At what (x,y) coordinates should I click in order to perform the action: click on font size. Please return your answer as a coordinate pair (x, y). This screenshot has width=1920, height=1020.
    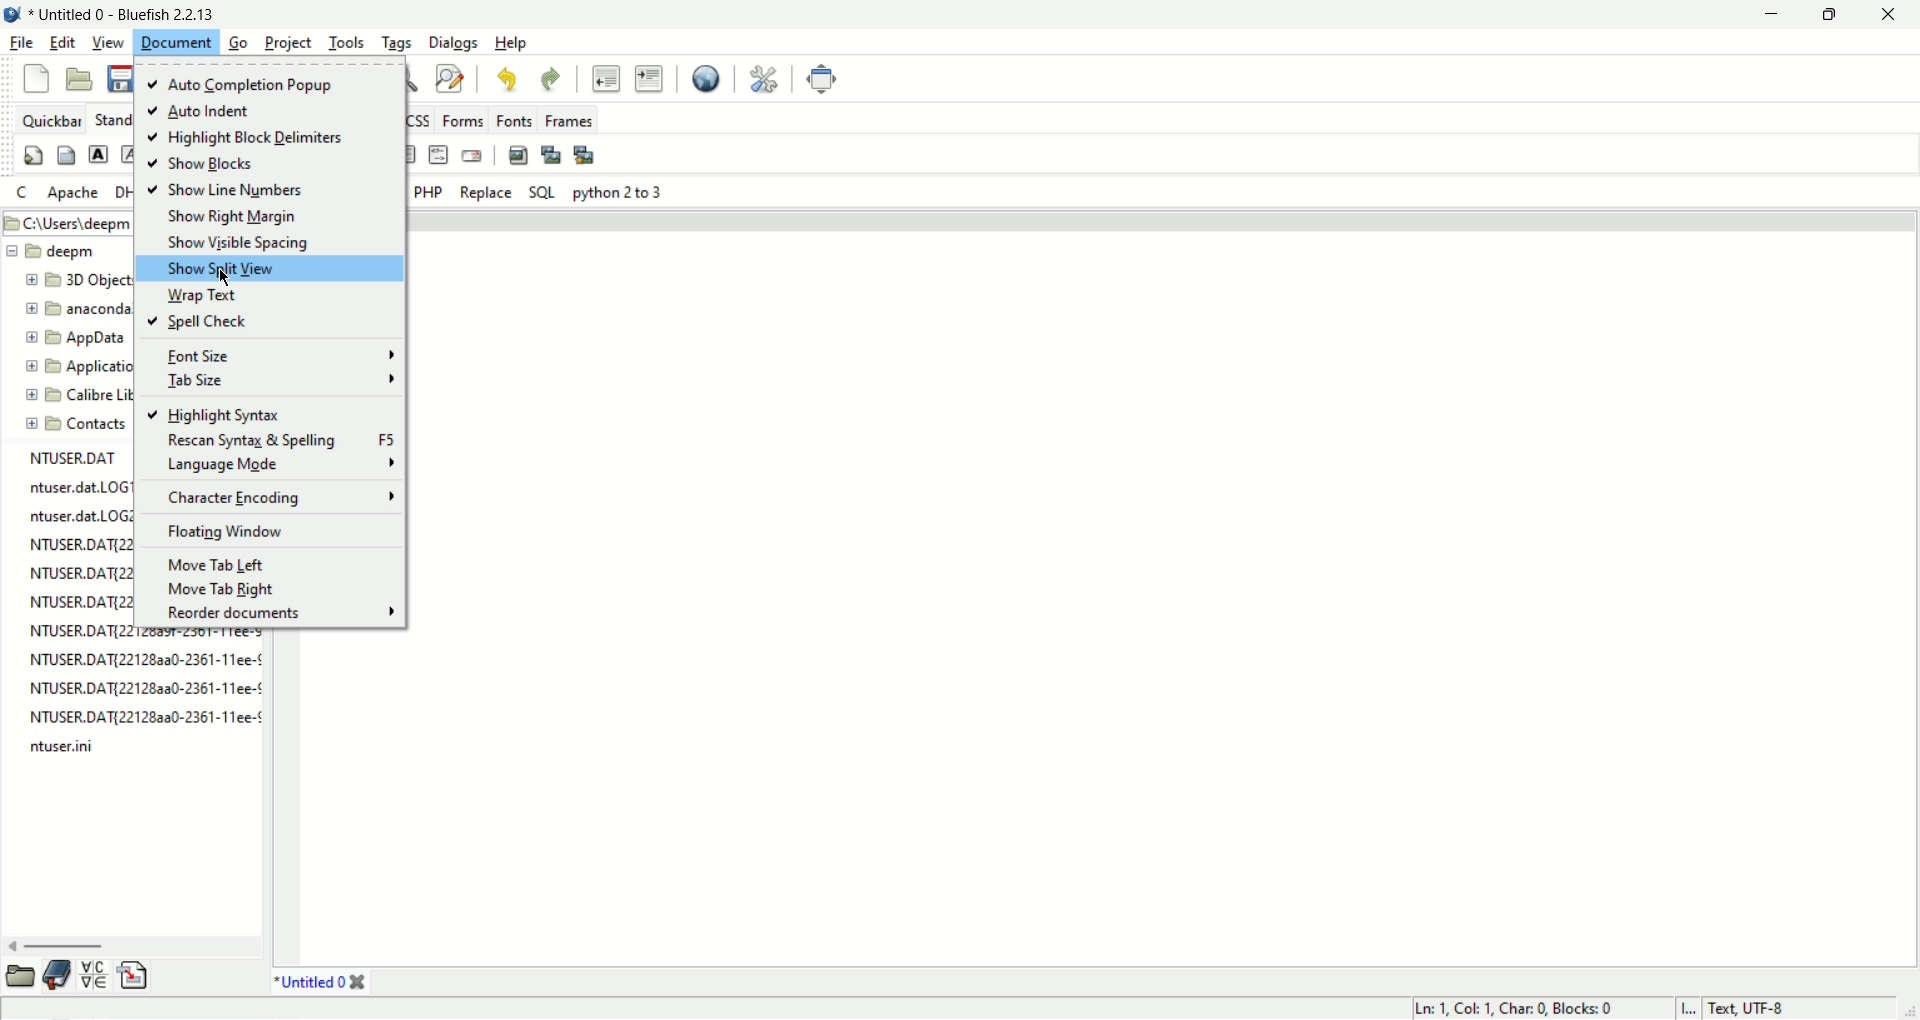
    Looking at the image, I should click on (275, 355).